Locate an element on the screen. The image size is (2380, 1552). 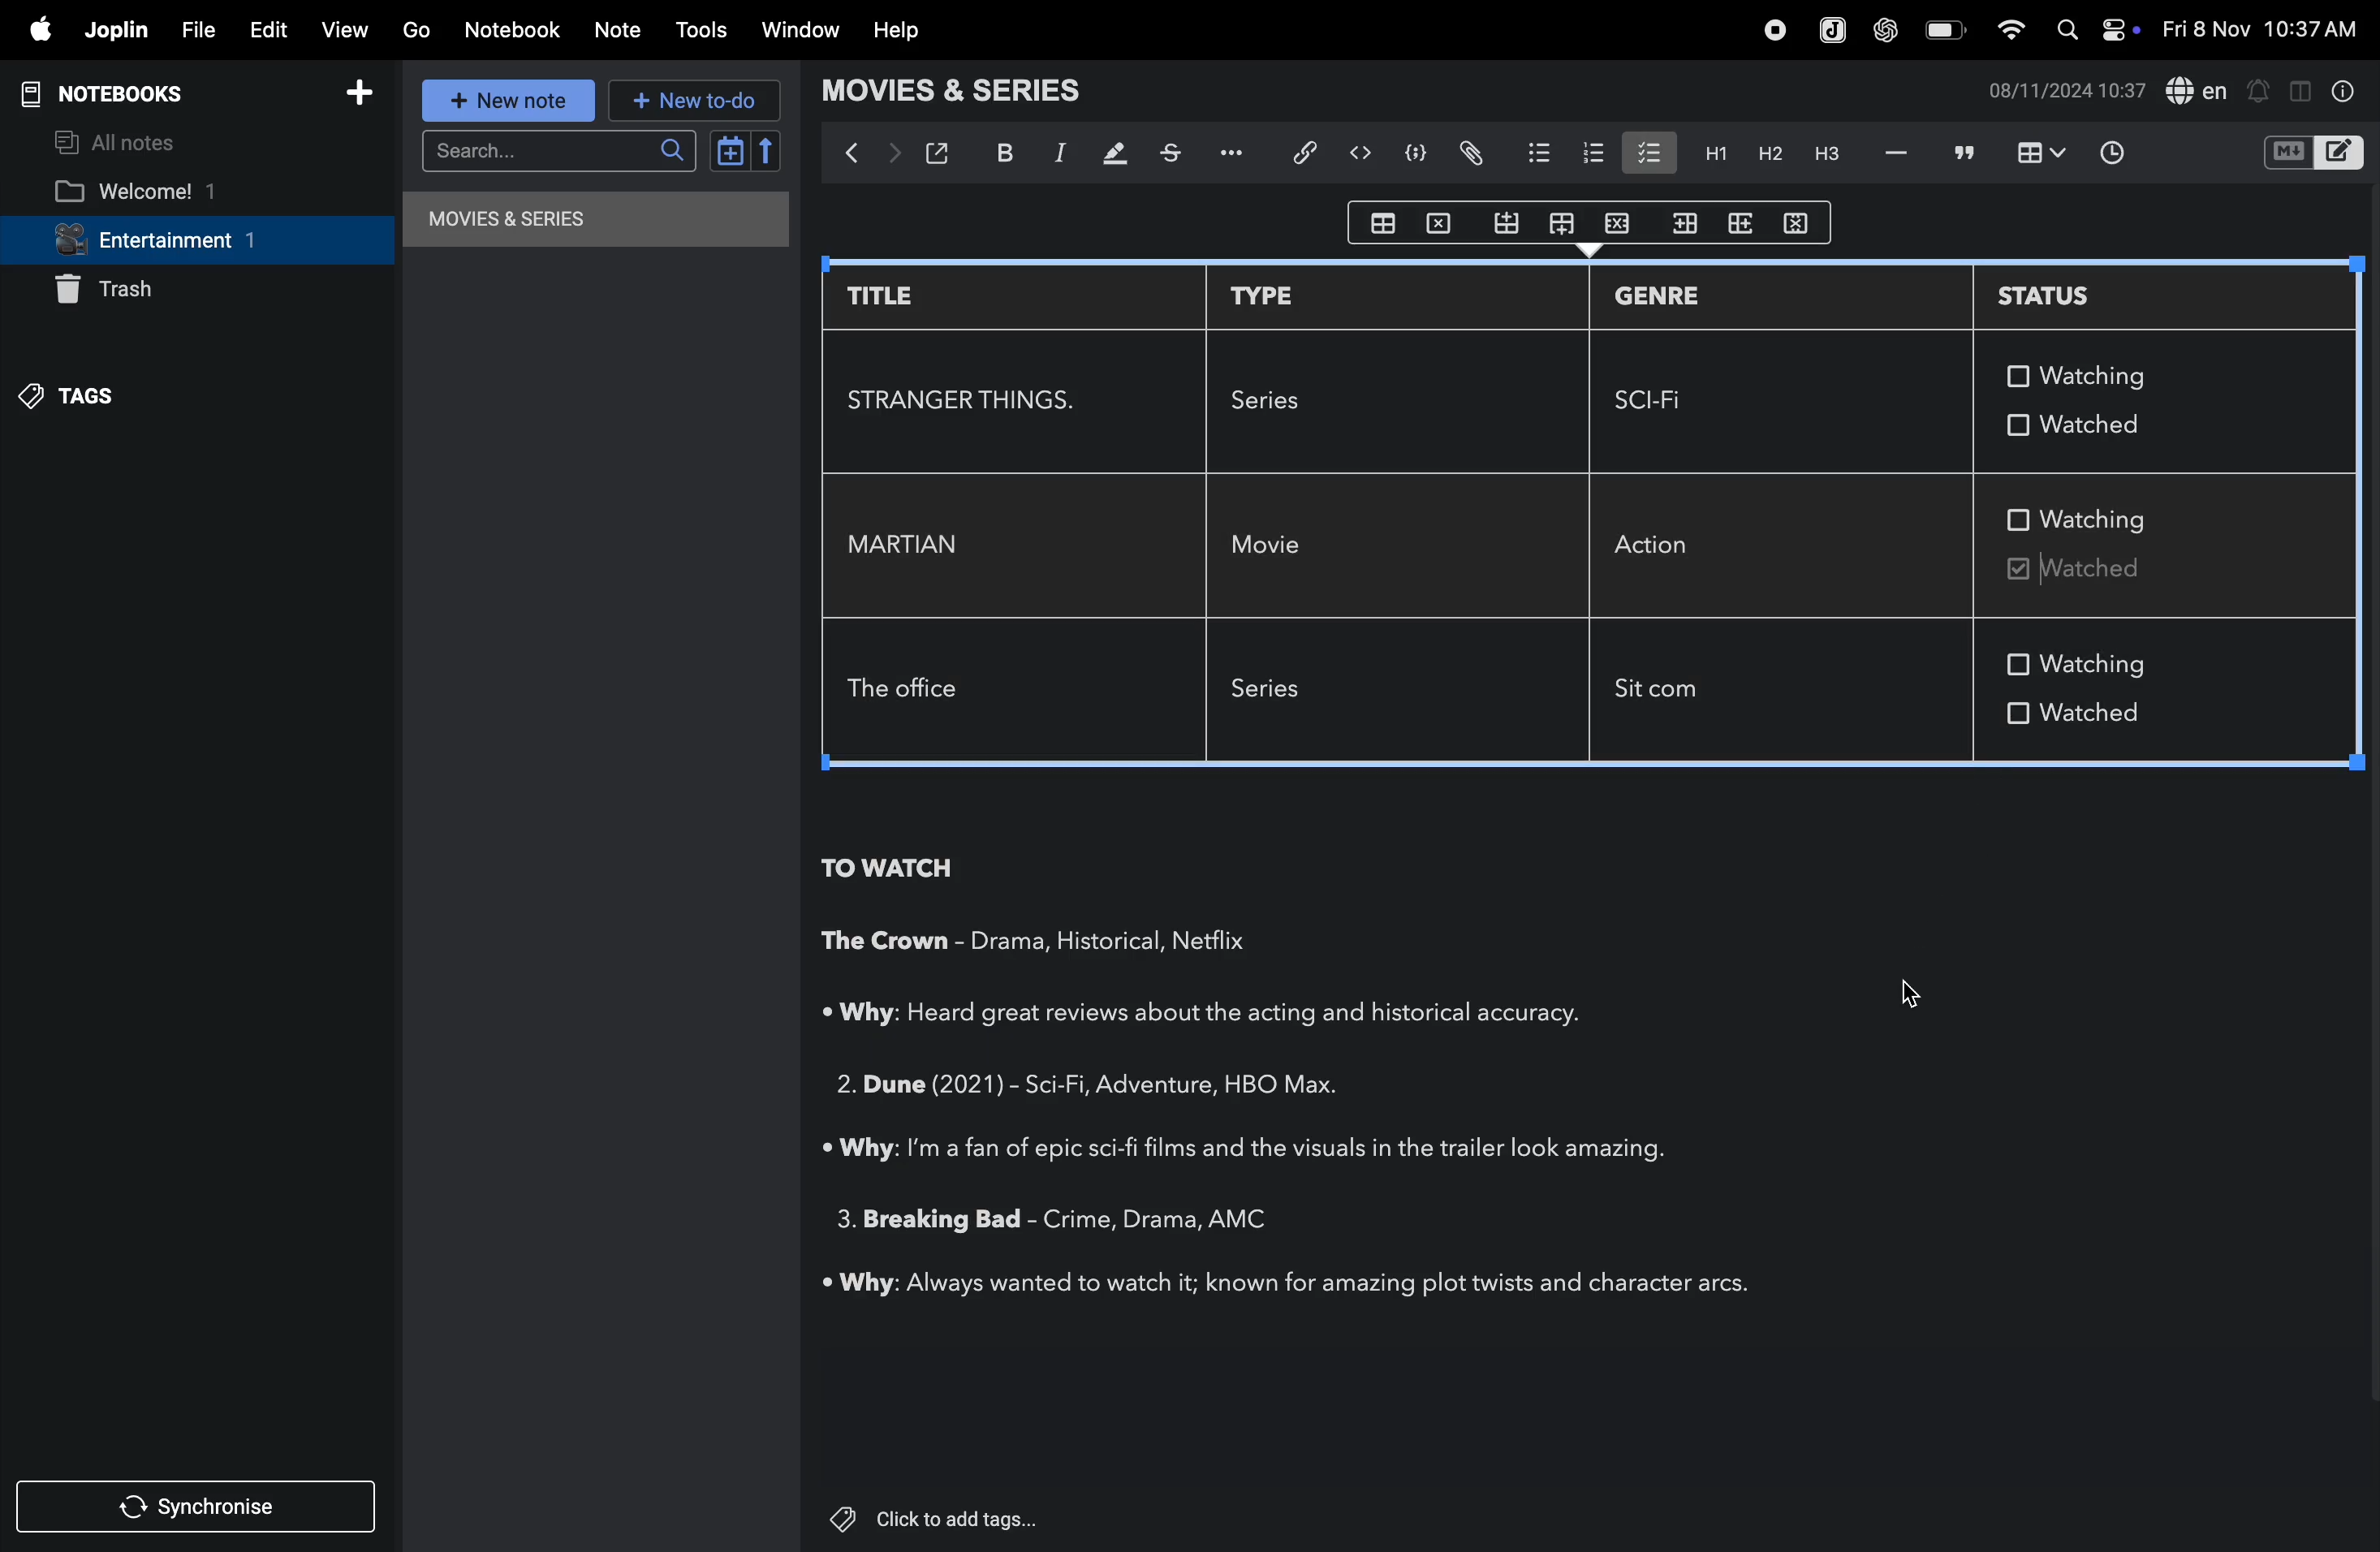
genre is located at coordinates (1061, 942).